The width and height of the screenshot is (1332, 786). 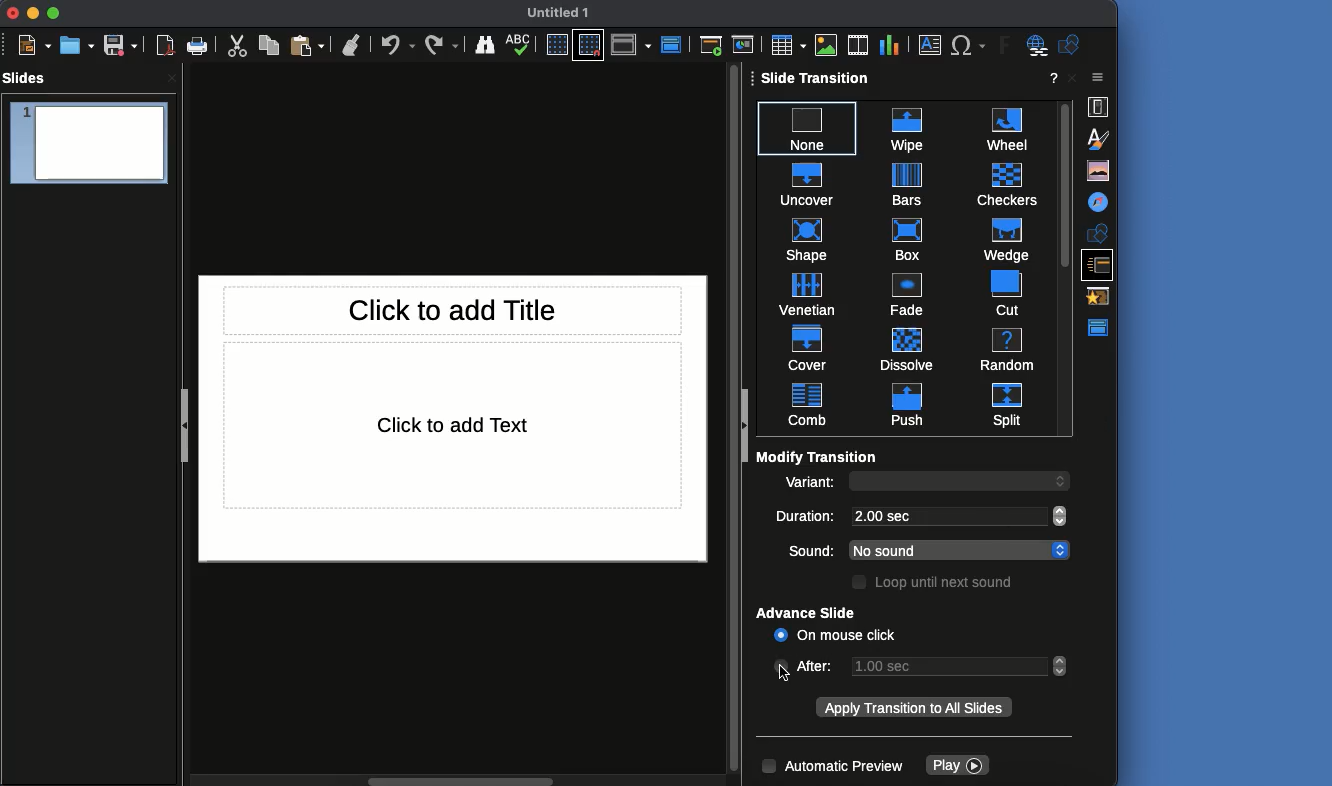 What do you see at coordinates (559, 12) in the screenshot?
I see `` at bounding box center [559, 12].